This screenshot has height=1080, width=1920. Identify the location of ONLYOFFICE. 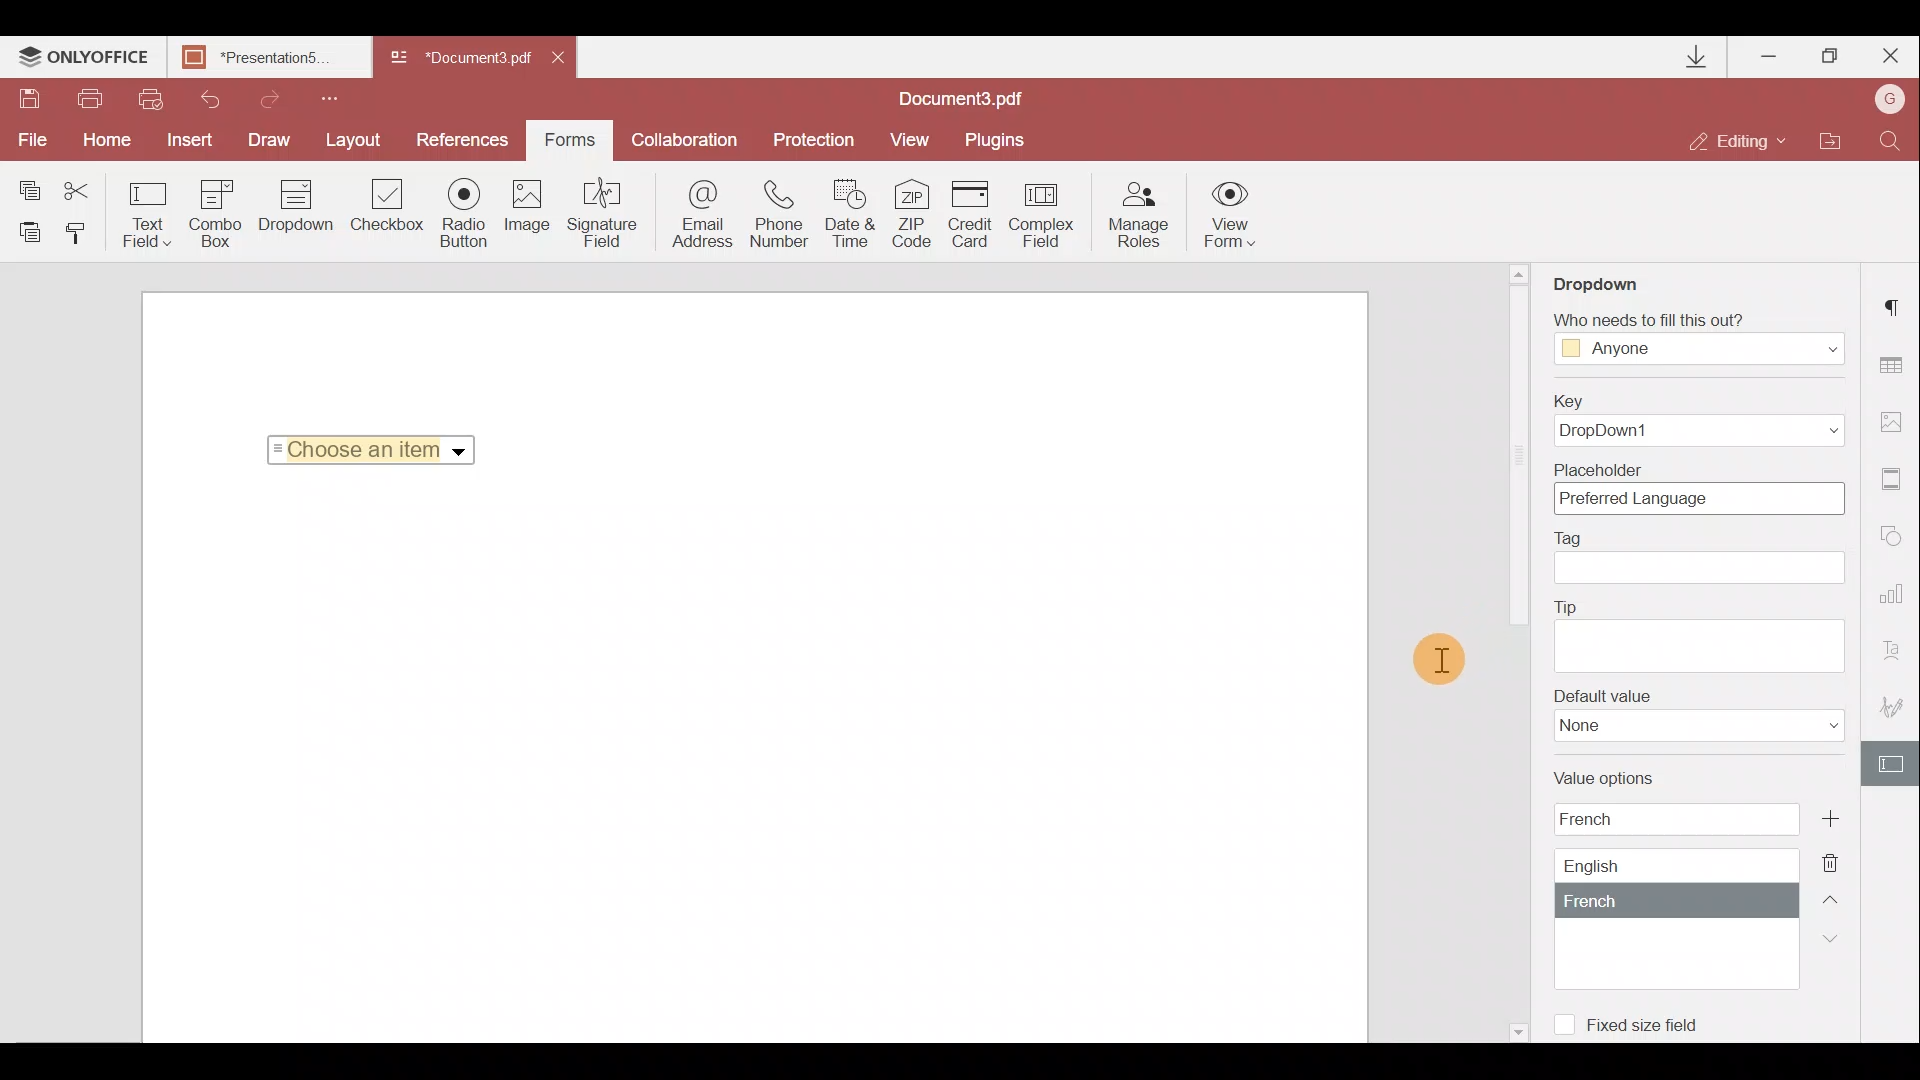
(84, 59).